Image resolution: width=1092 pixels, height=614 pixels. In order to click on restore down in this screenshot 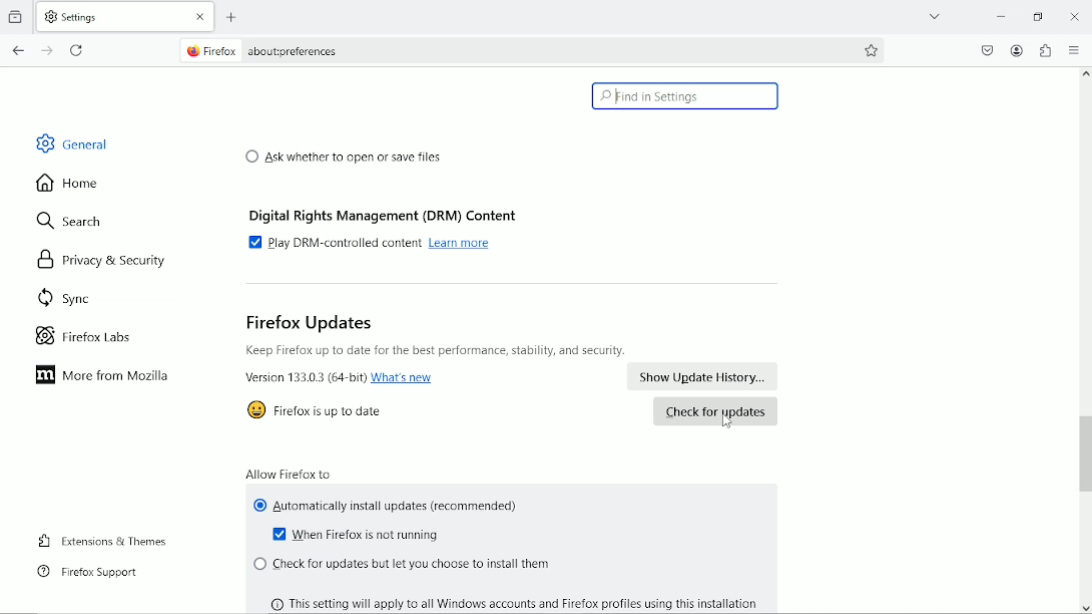, I will do `click(1039, 17)`.